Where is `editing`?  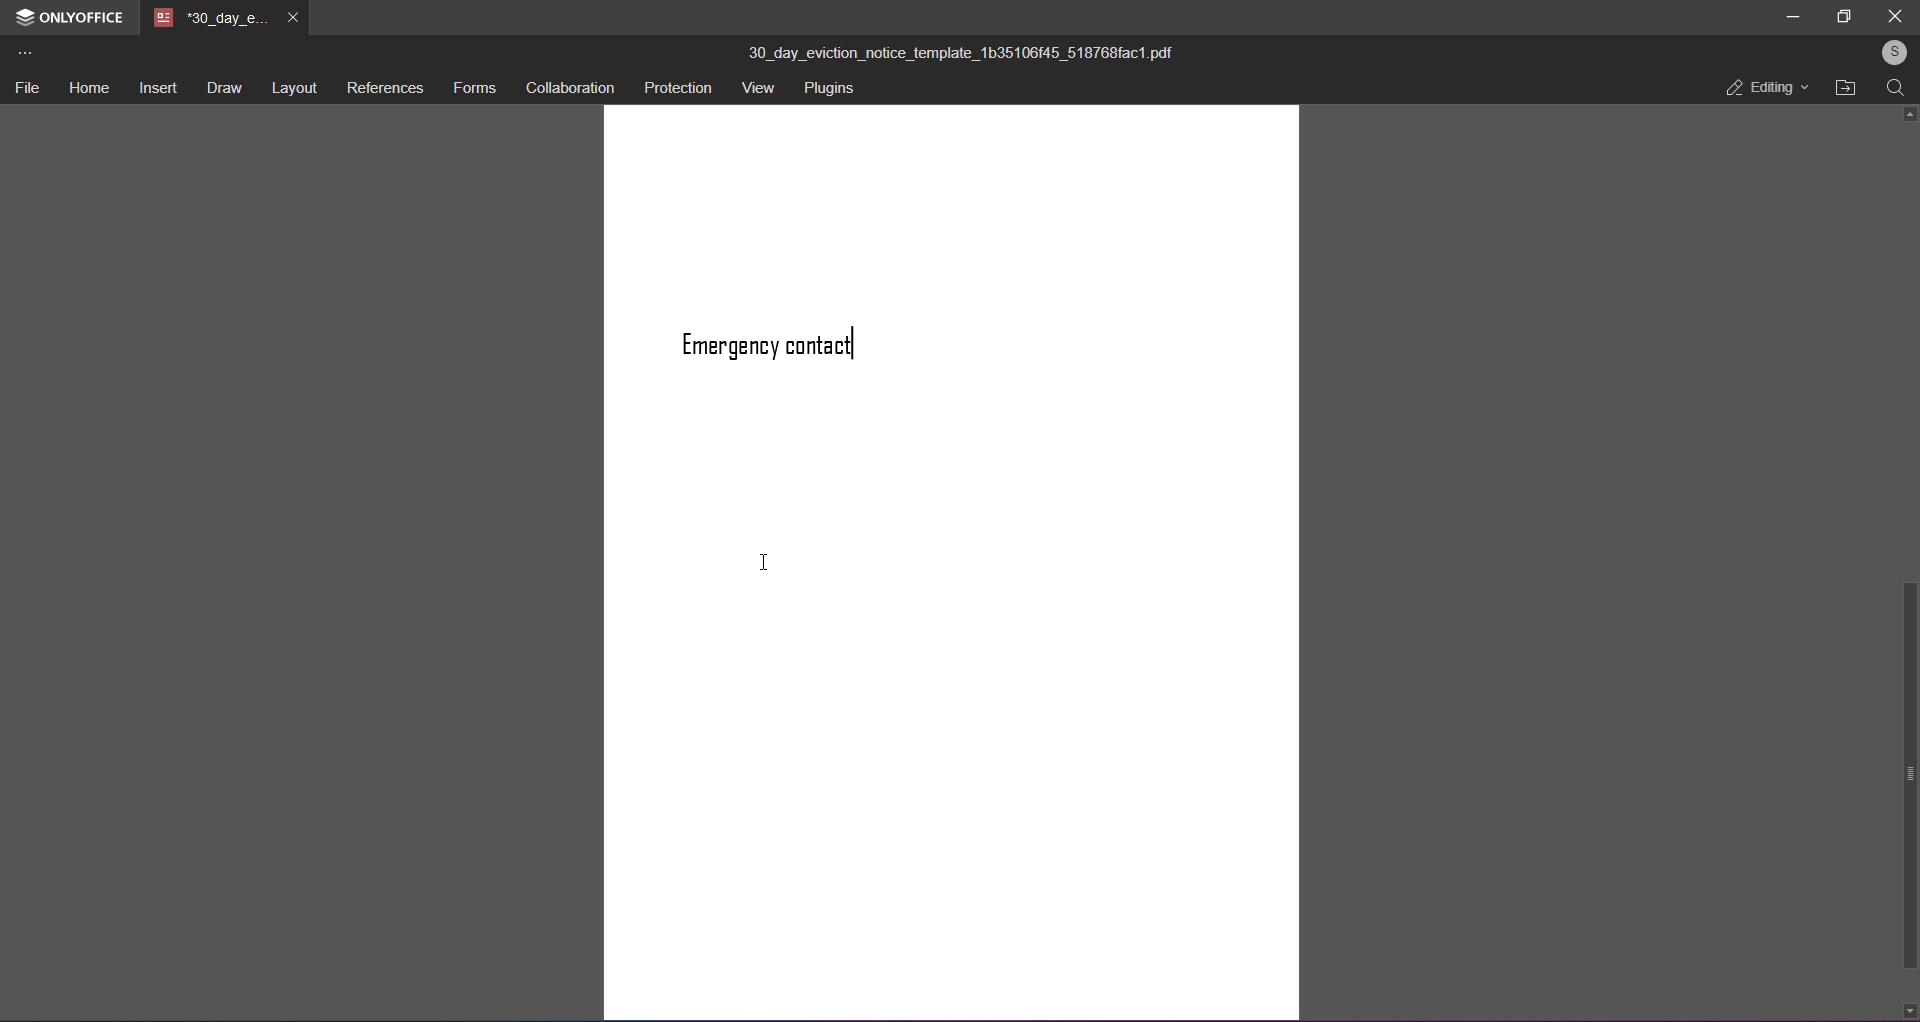 editing is located at coordinates (1763, 91).